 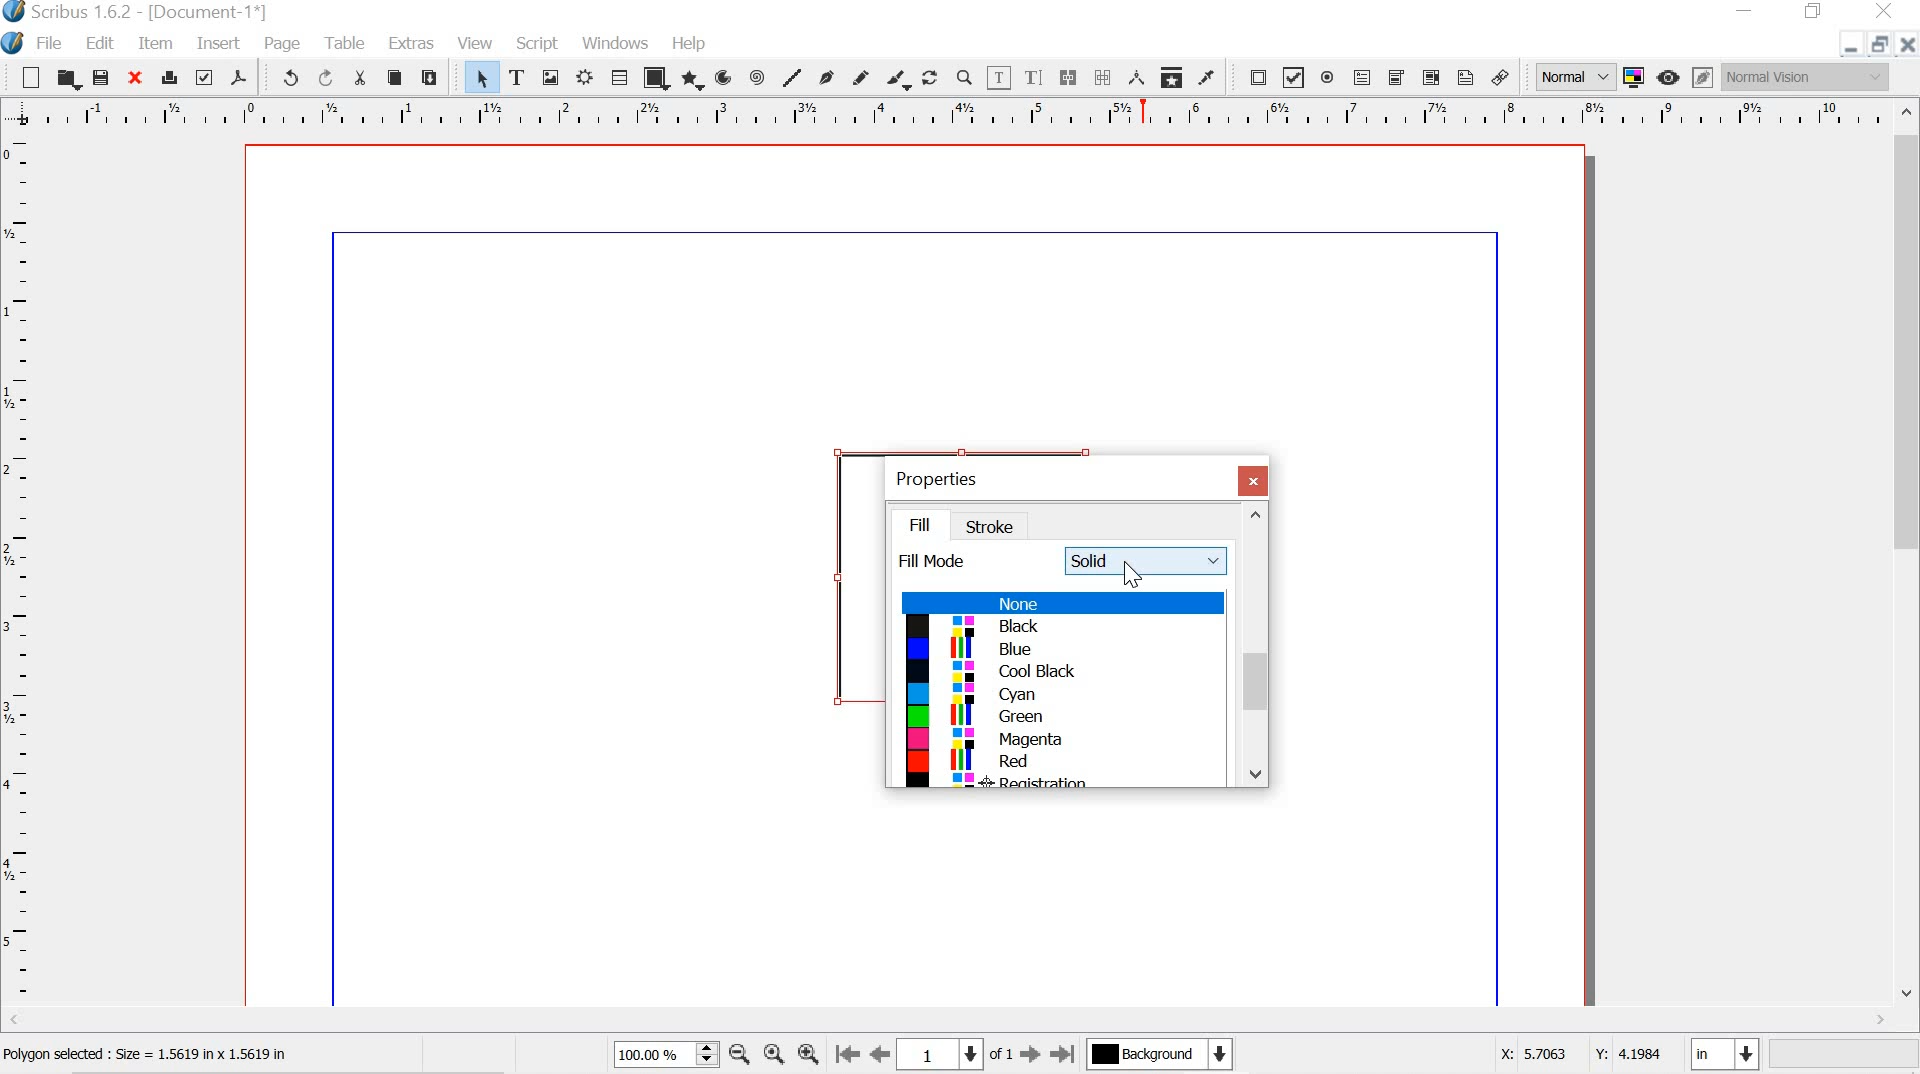 What do you see at coordinates (1814, 12) in the screenshot?
I see `restore down` at bounding box center [1814, 12].